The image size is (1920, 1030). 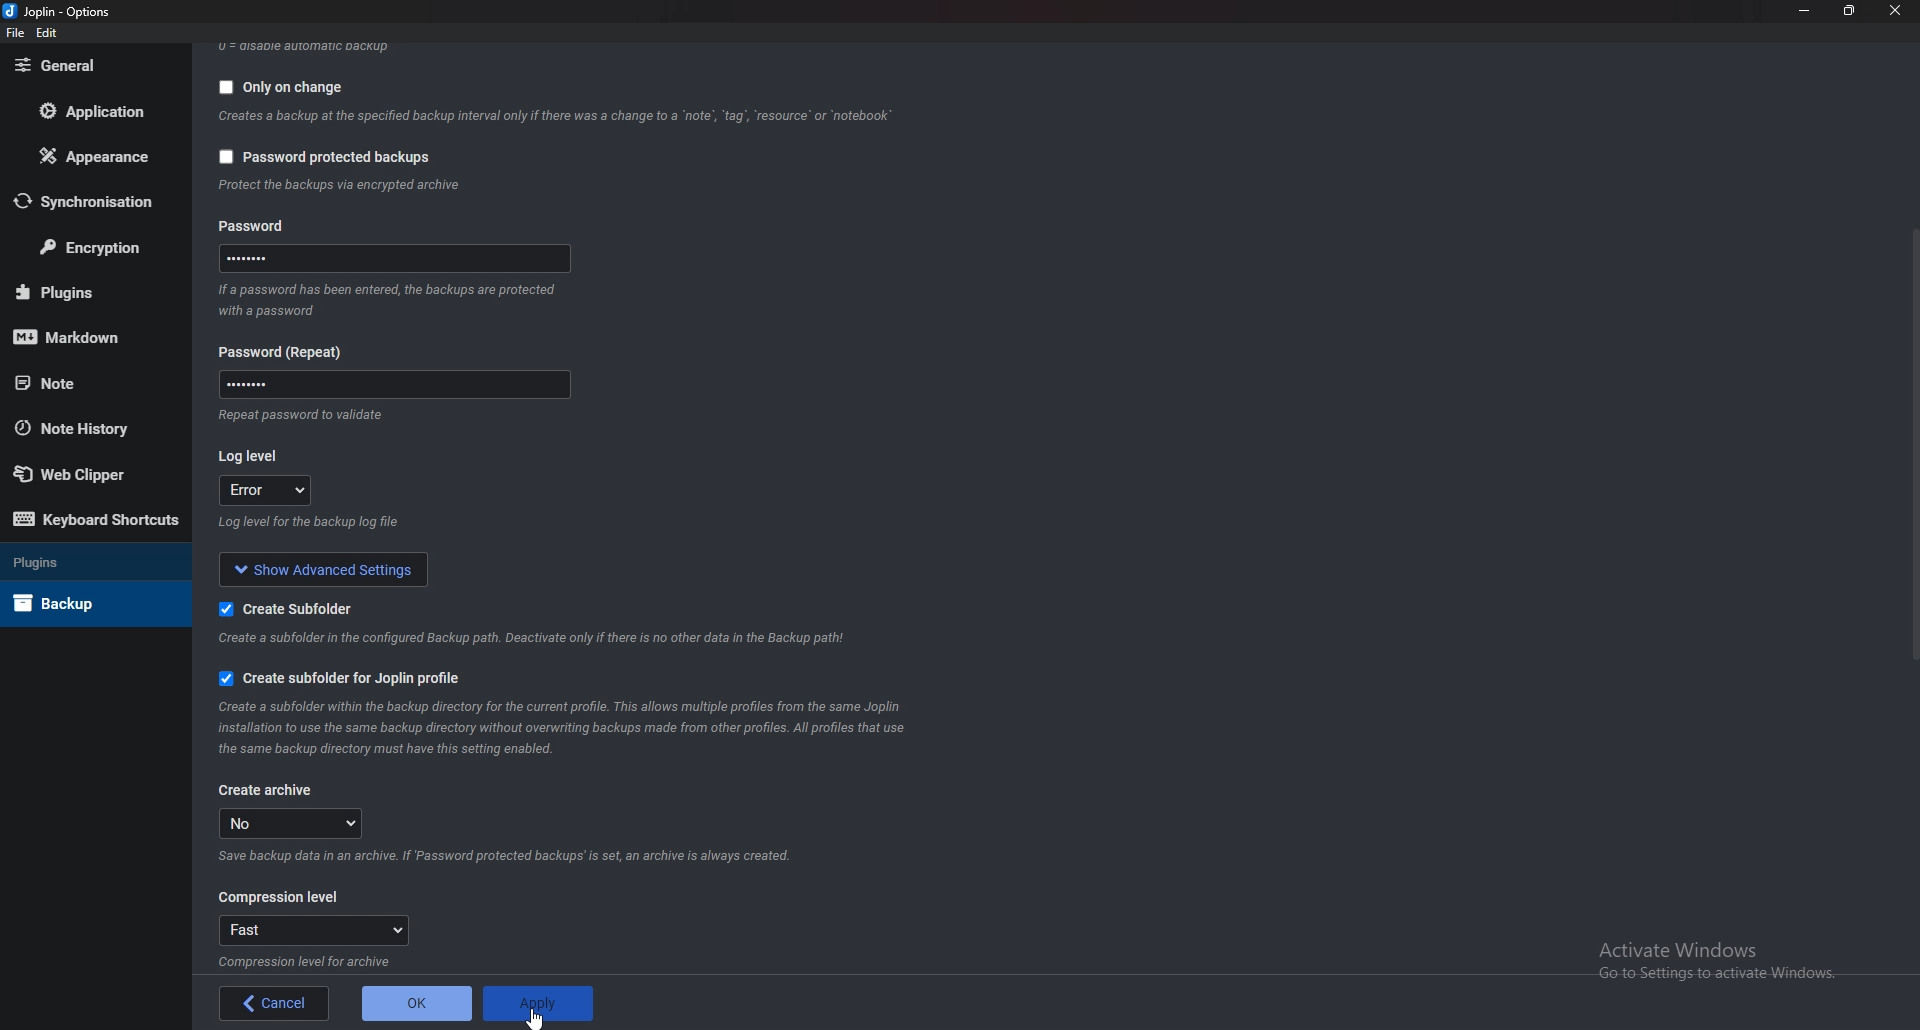 I want to click on Password, so click(x=390, y=388).